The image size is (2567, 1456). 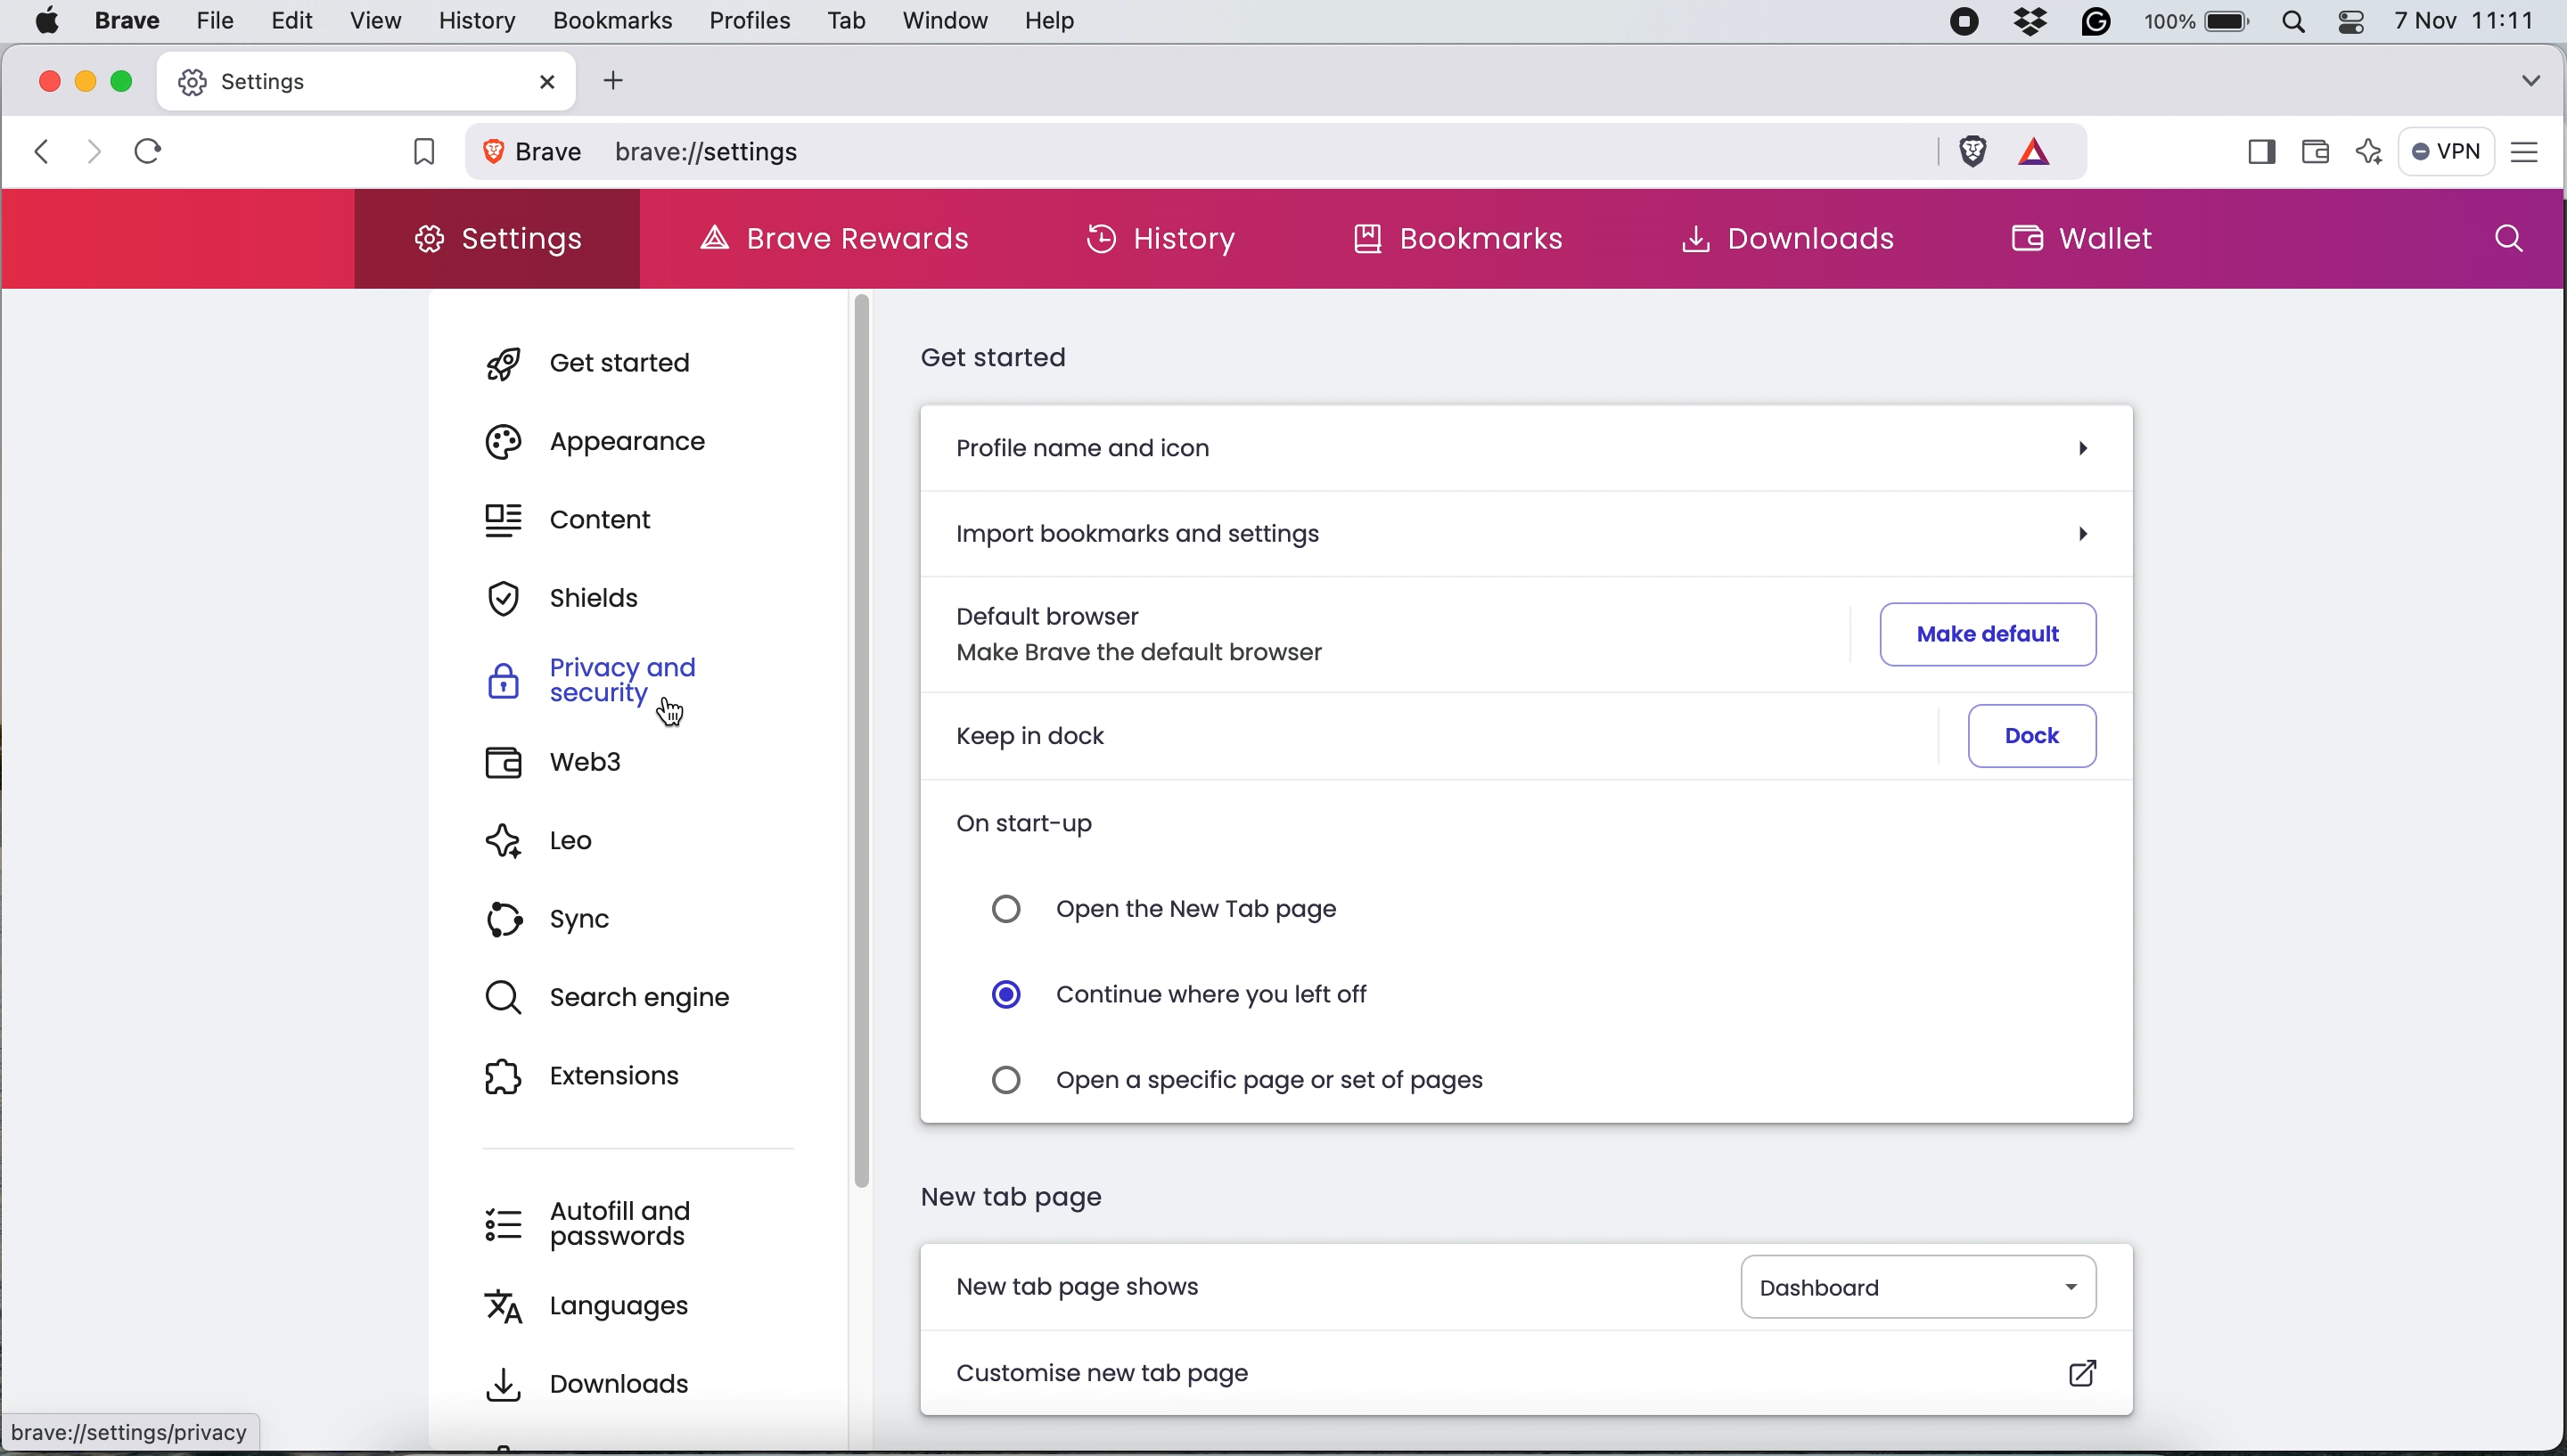 I want to click on add new tab, so click(x=609, y=81).